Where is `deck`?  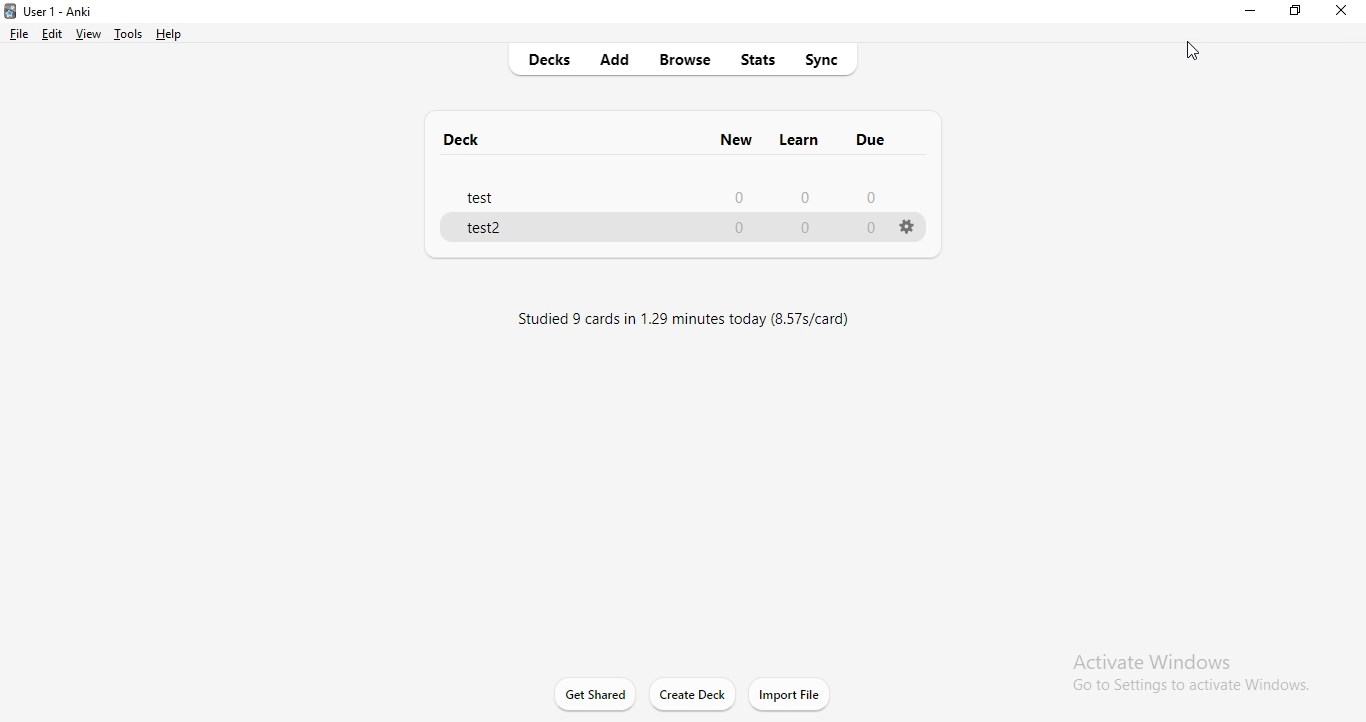
deck is located at coordinates (463, 135).